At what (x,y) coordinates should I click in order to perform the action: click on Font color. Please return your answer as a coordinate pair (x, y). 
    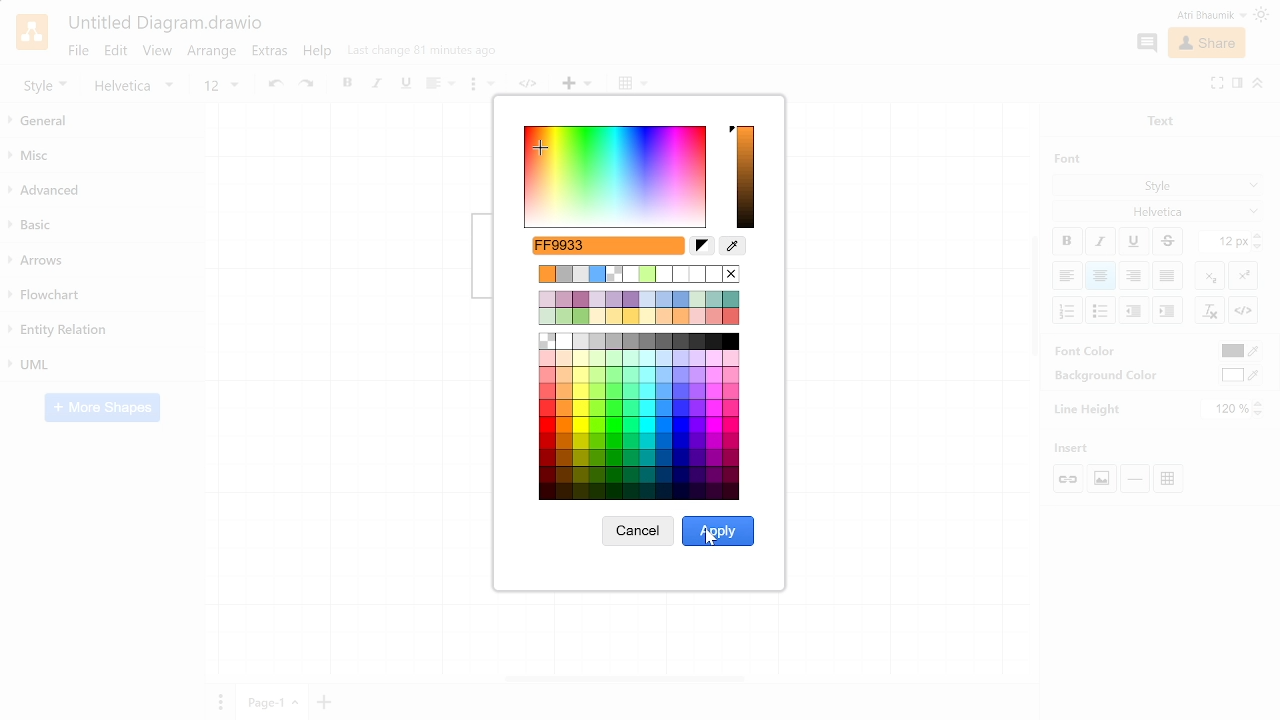
    Looking at the image, I should click on (1239, 352).